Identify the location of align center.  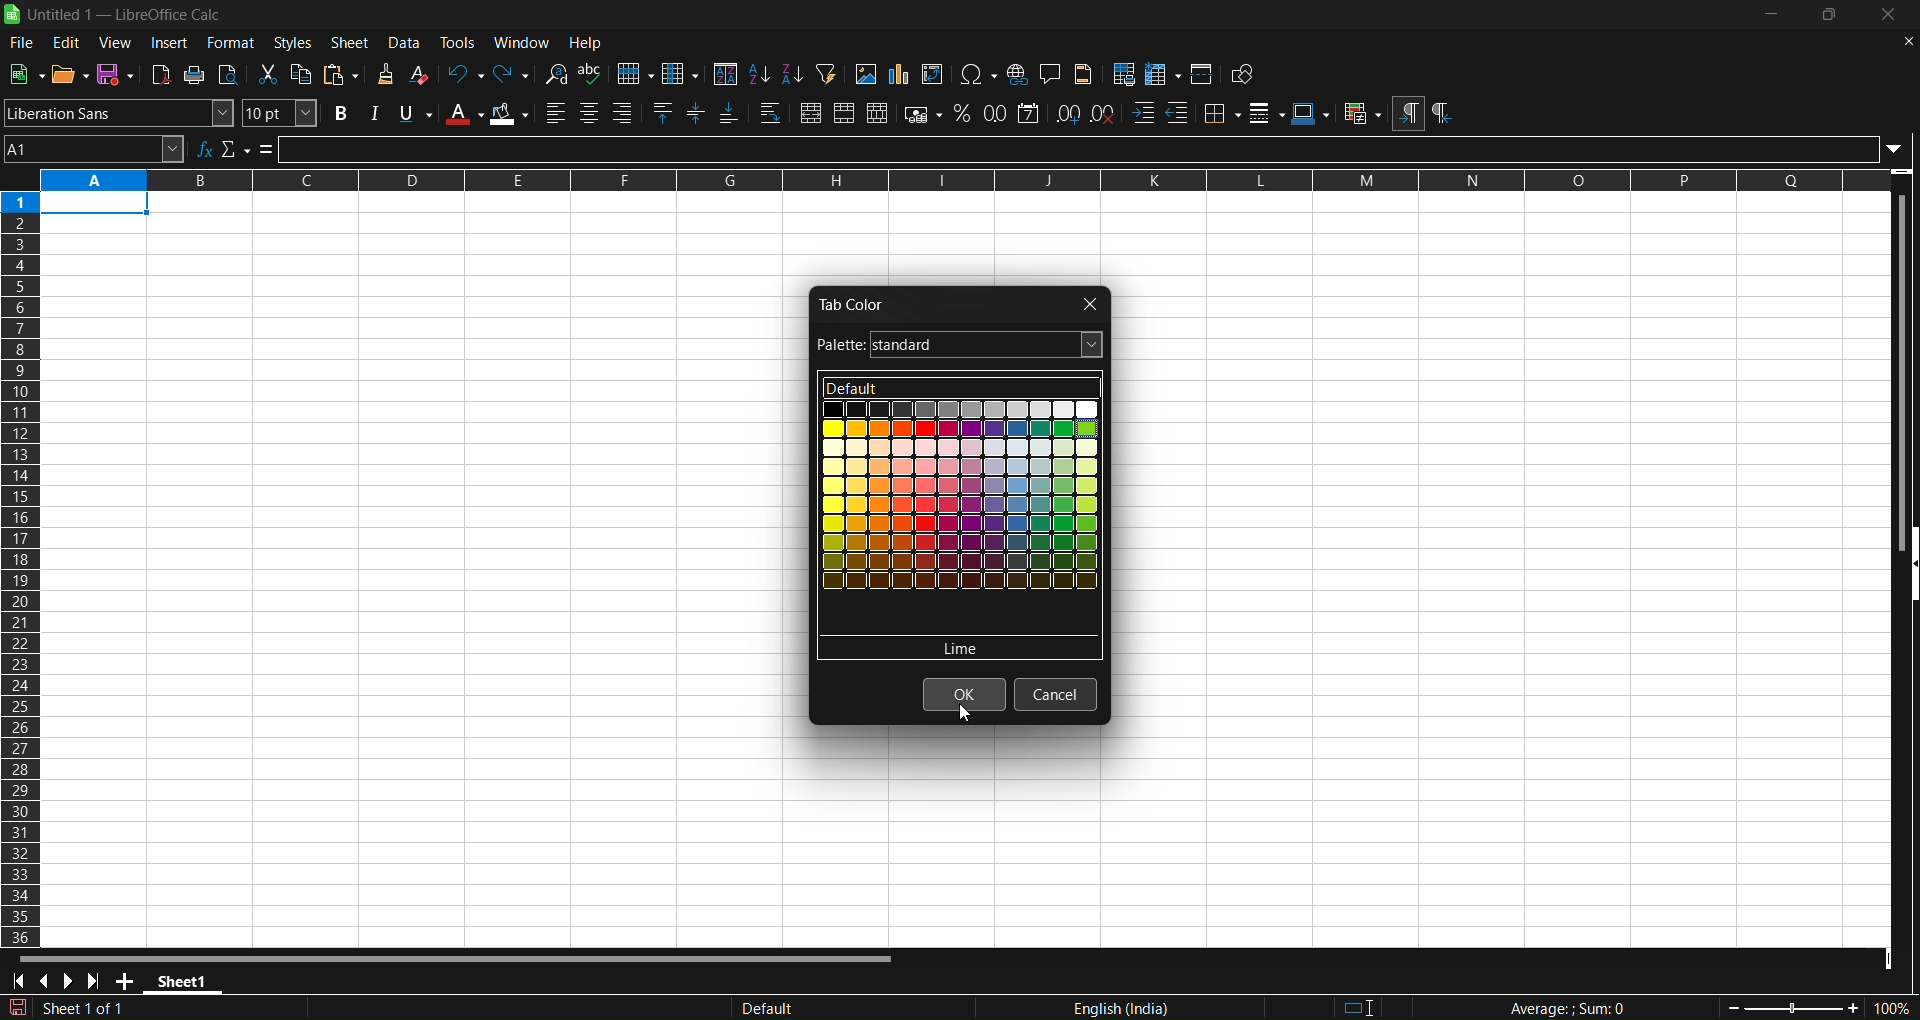
(589, 114).